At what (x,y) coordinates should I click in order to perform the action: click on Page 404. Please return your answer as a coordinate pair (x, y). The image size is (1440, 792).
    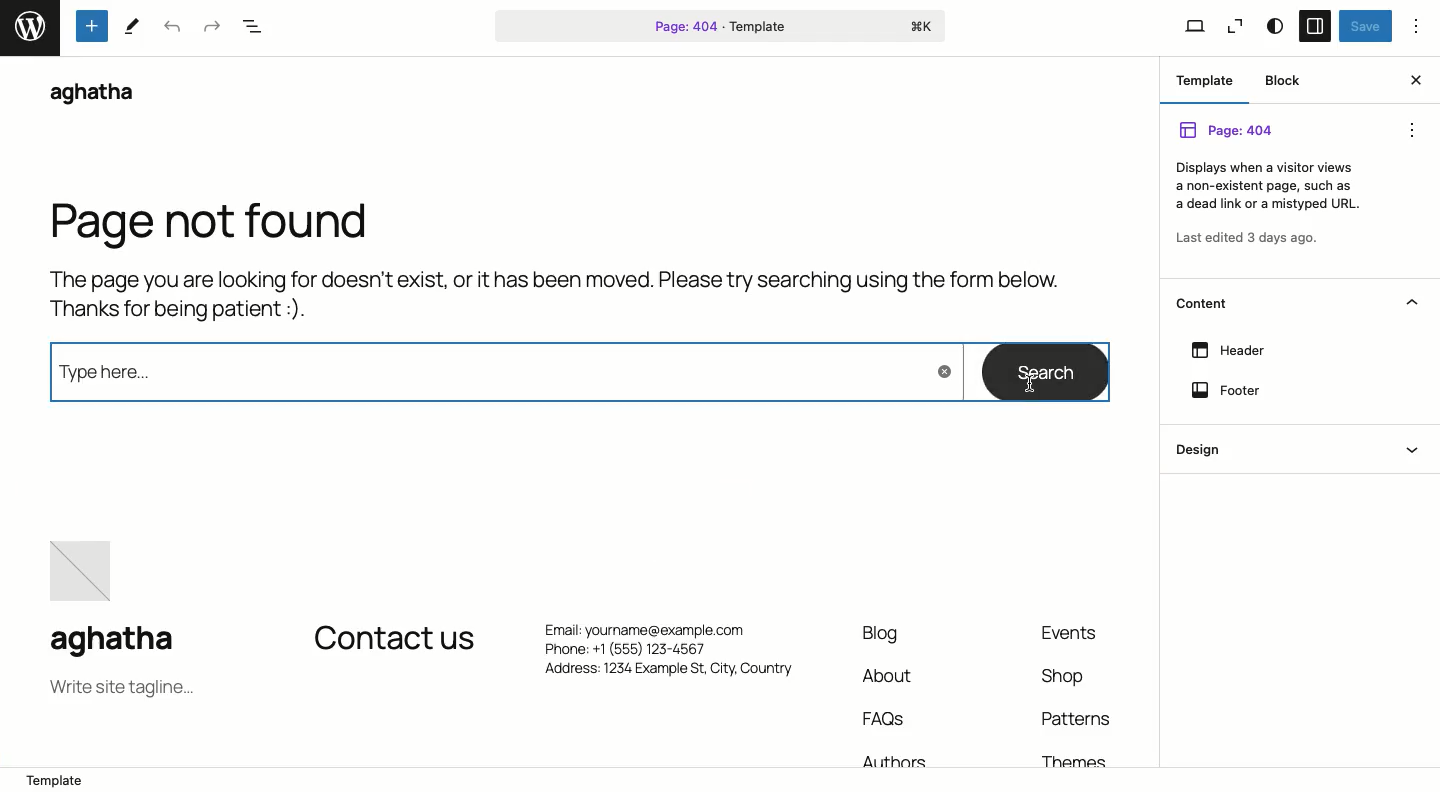
    Looking at the image, I should click on (722, 25).